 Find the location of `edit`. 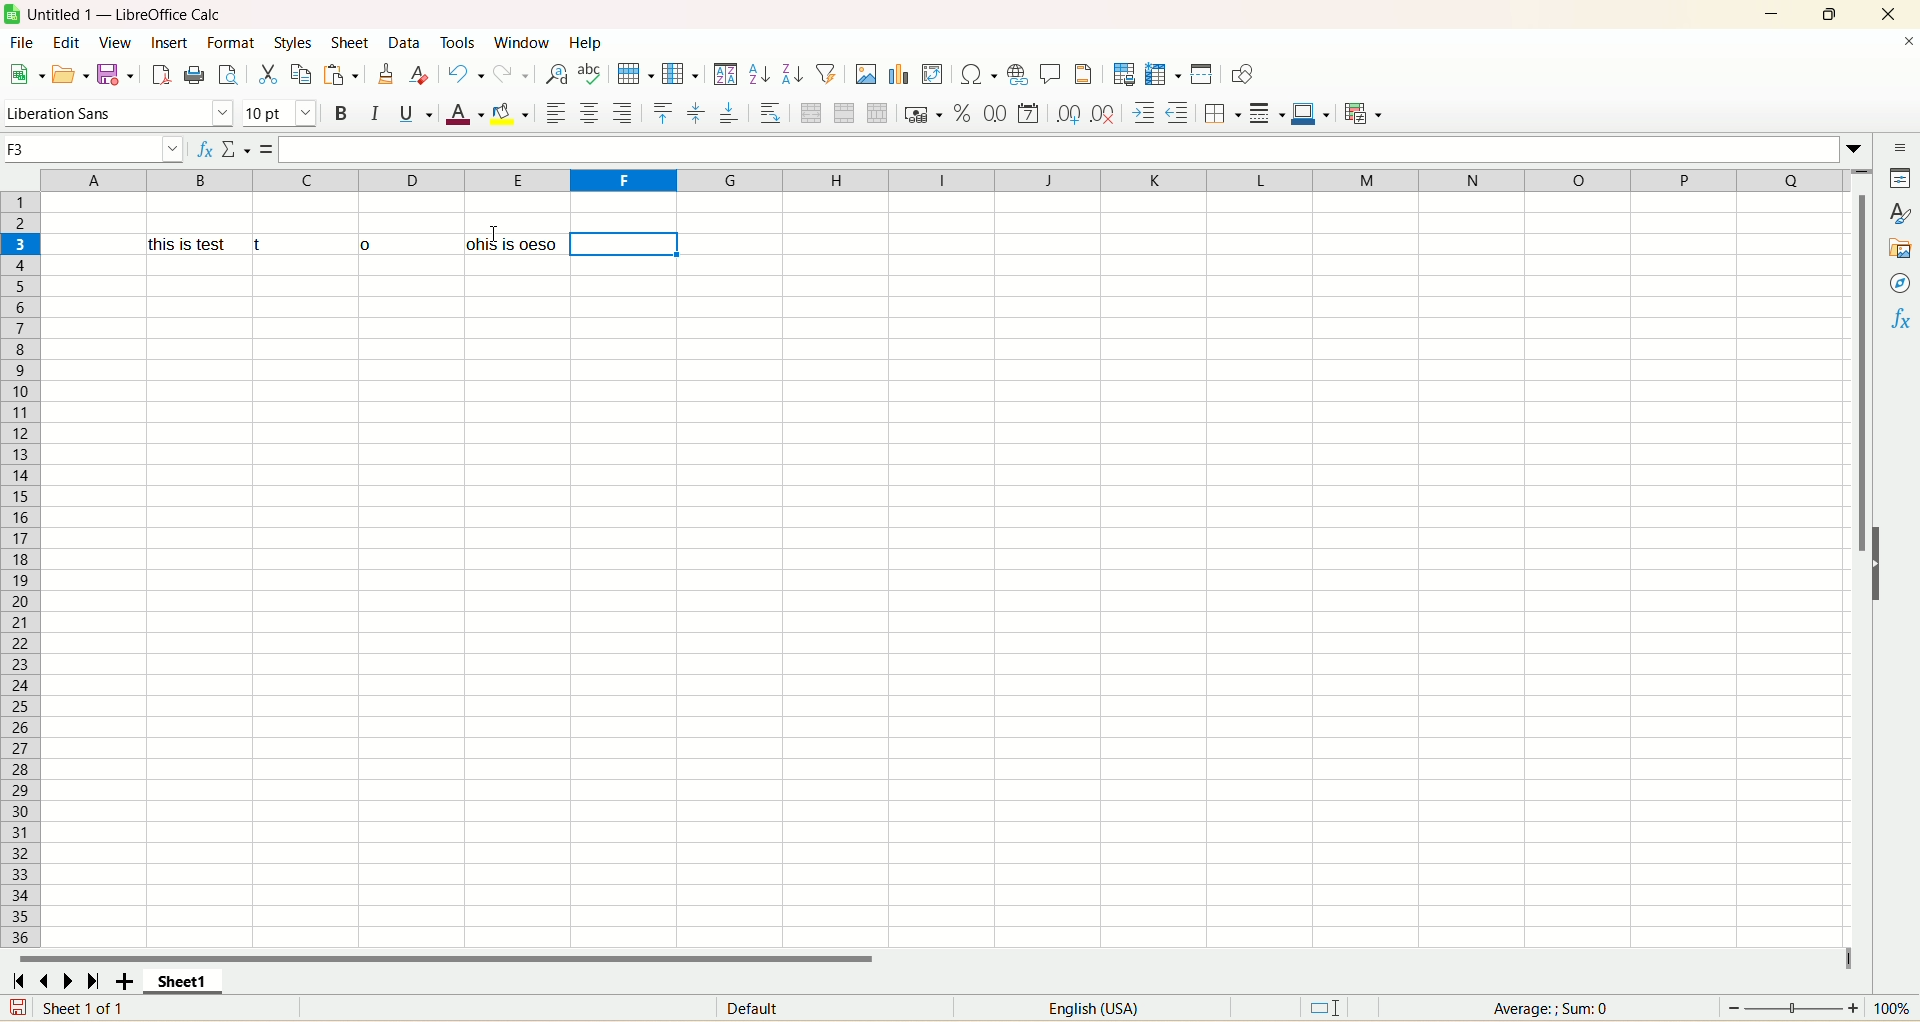

edit is located at coordinates (64, 42).